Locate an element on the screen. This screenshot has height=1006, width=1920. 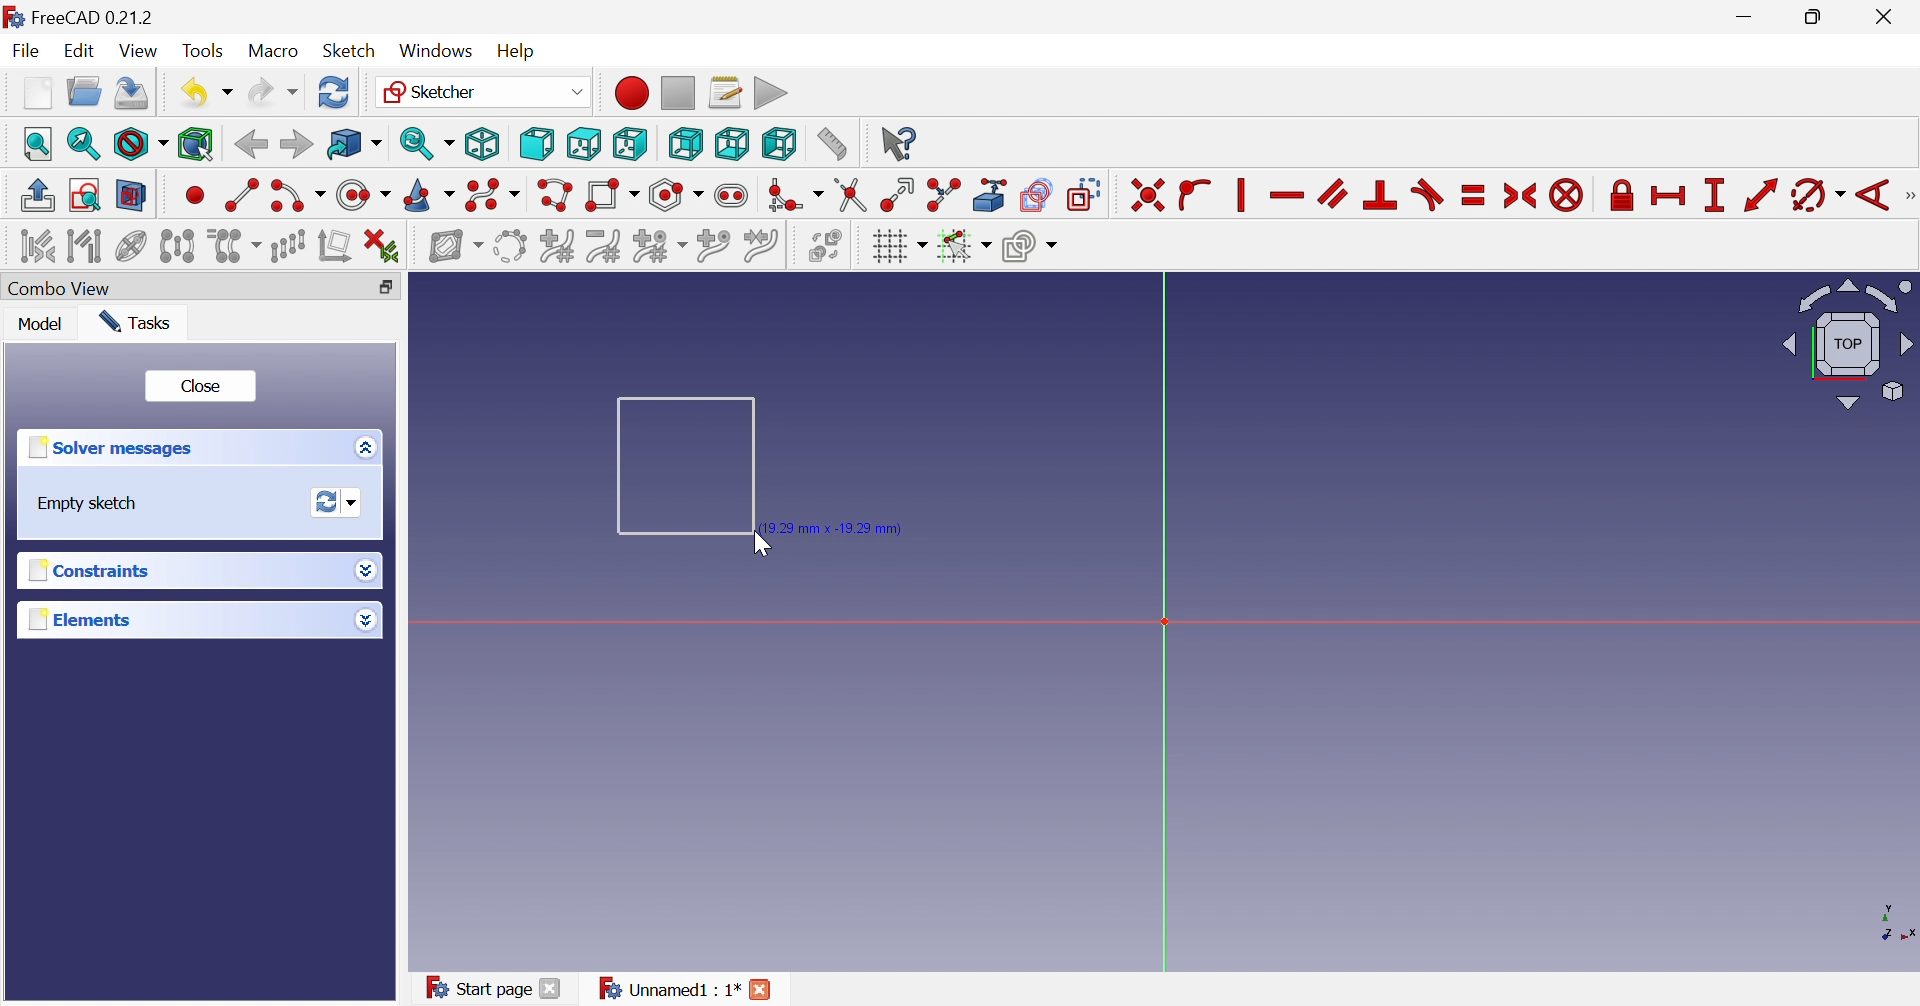
Edit is located at coordinates (82, 51).